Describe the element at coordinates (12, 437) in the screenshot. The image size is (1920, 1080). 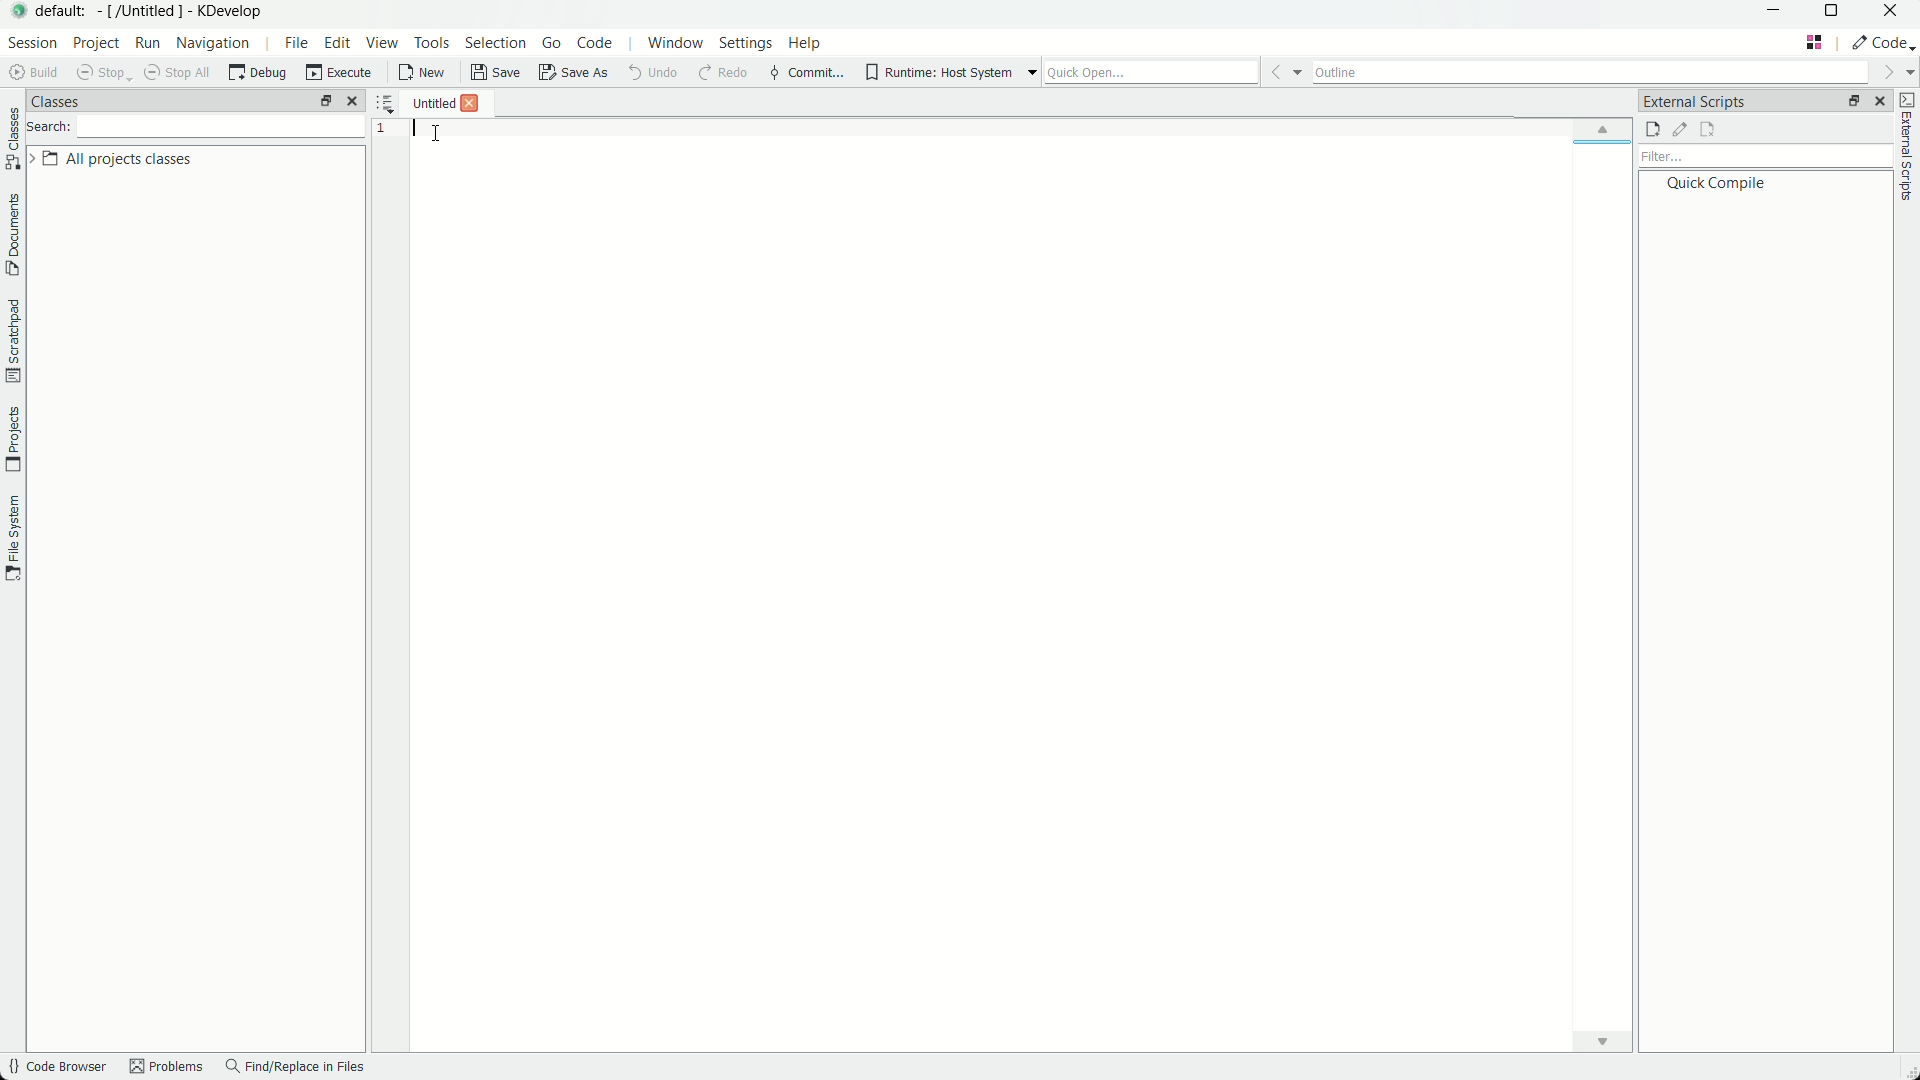
I see `projects` at that location.